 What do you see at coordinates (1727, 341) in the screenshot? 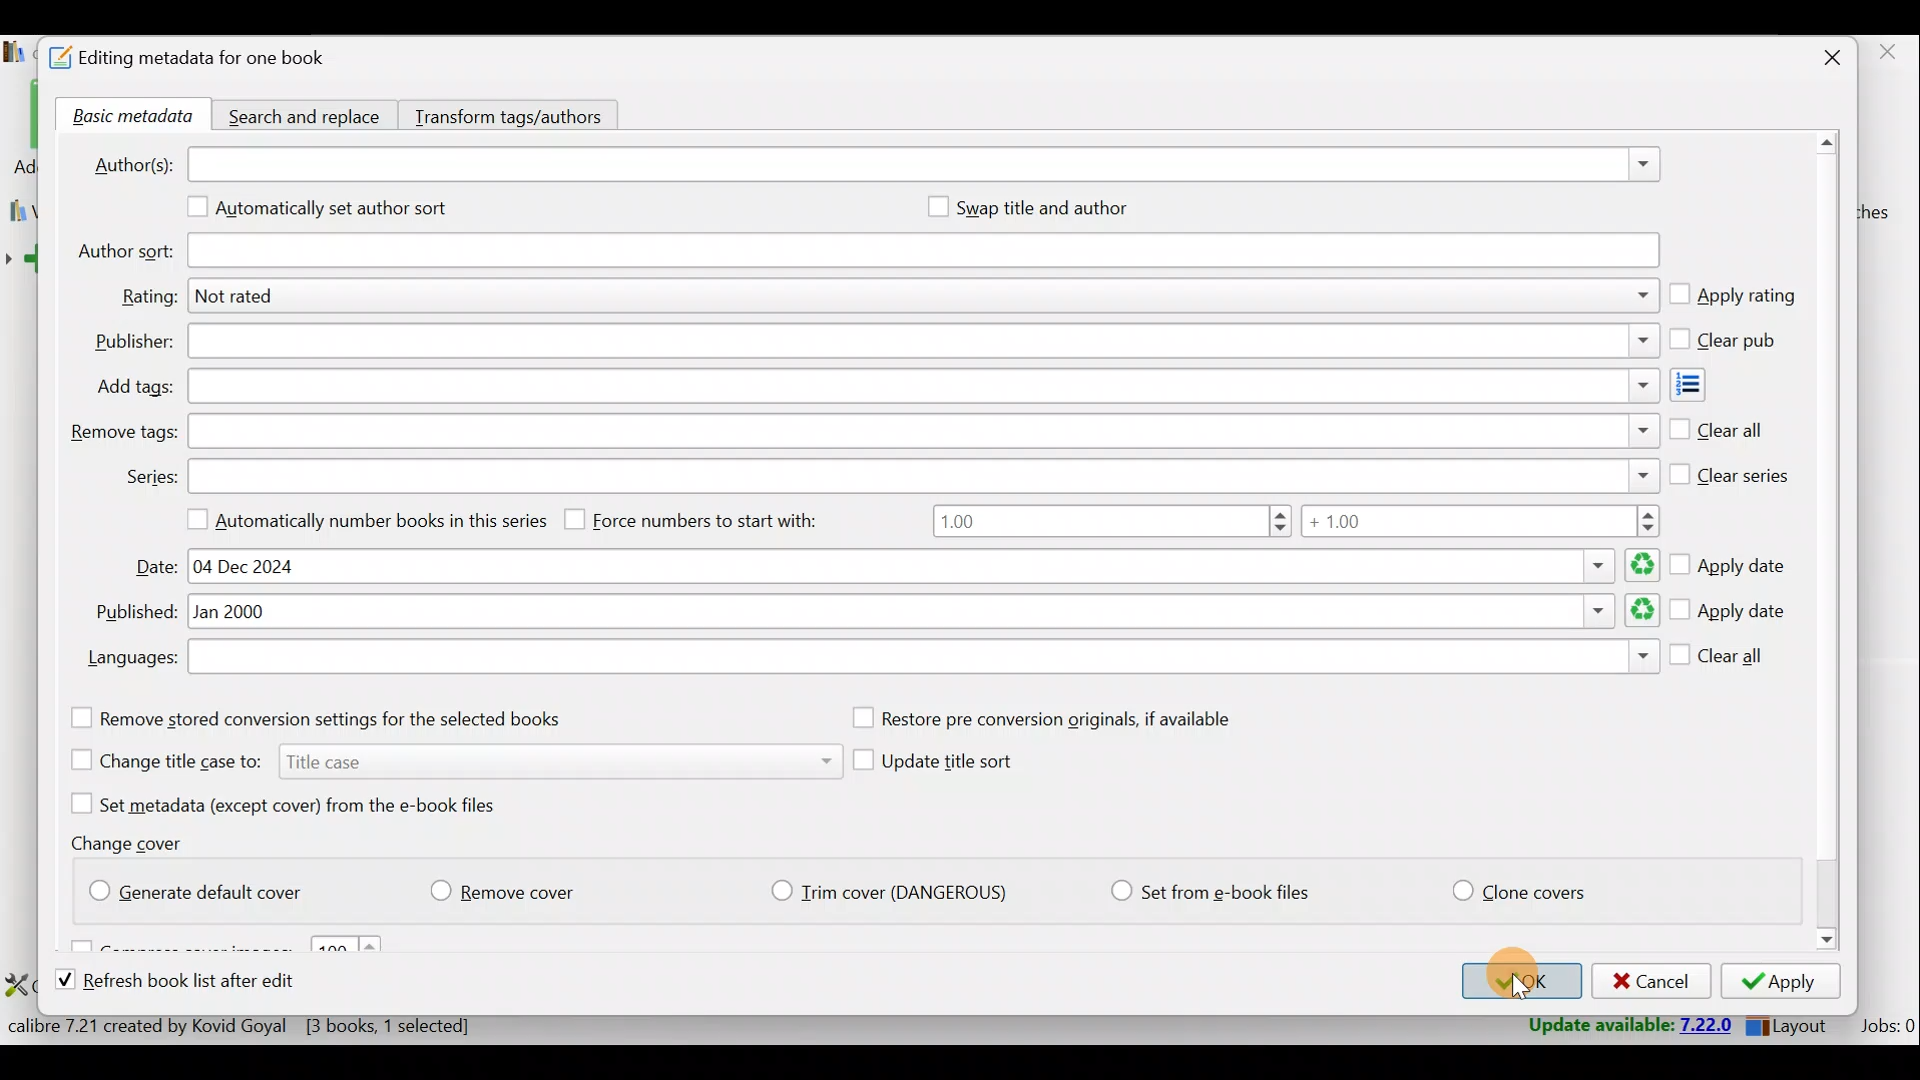
I see `Clear pub` at bounding box center [1727, 341].